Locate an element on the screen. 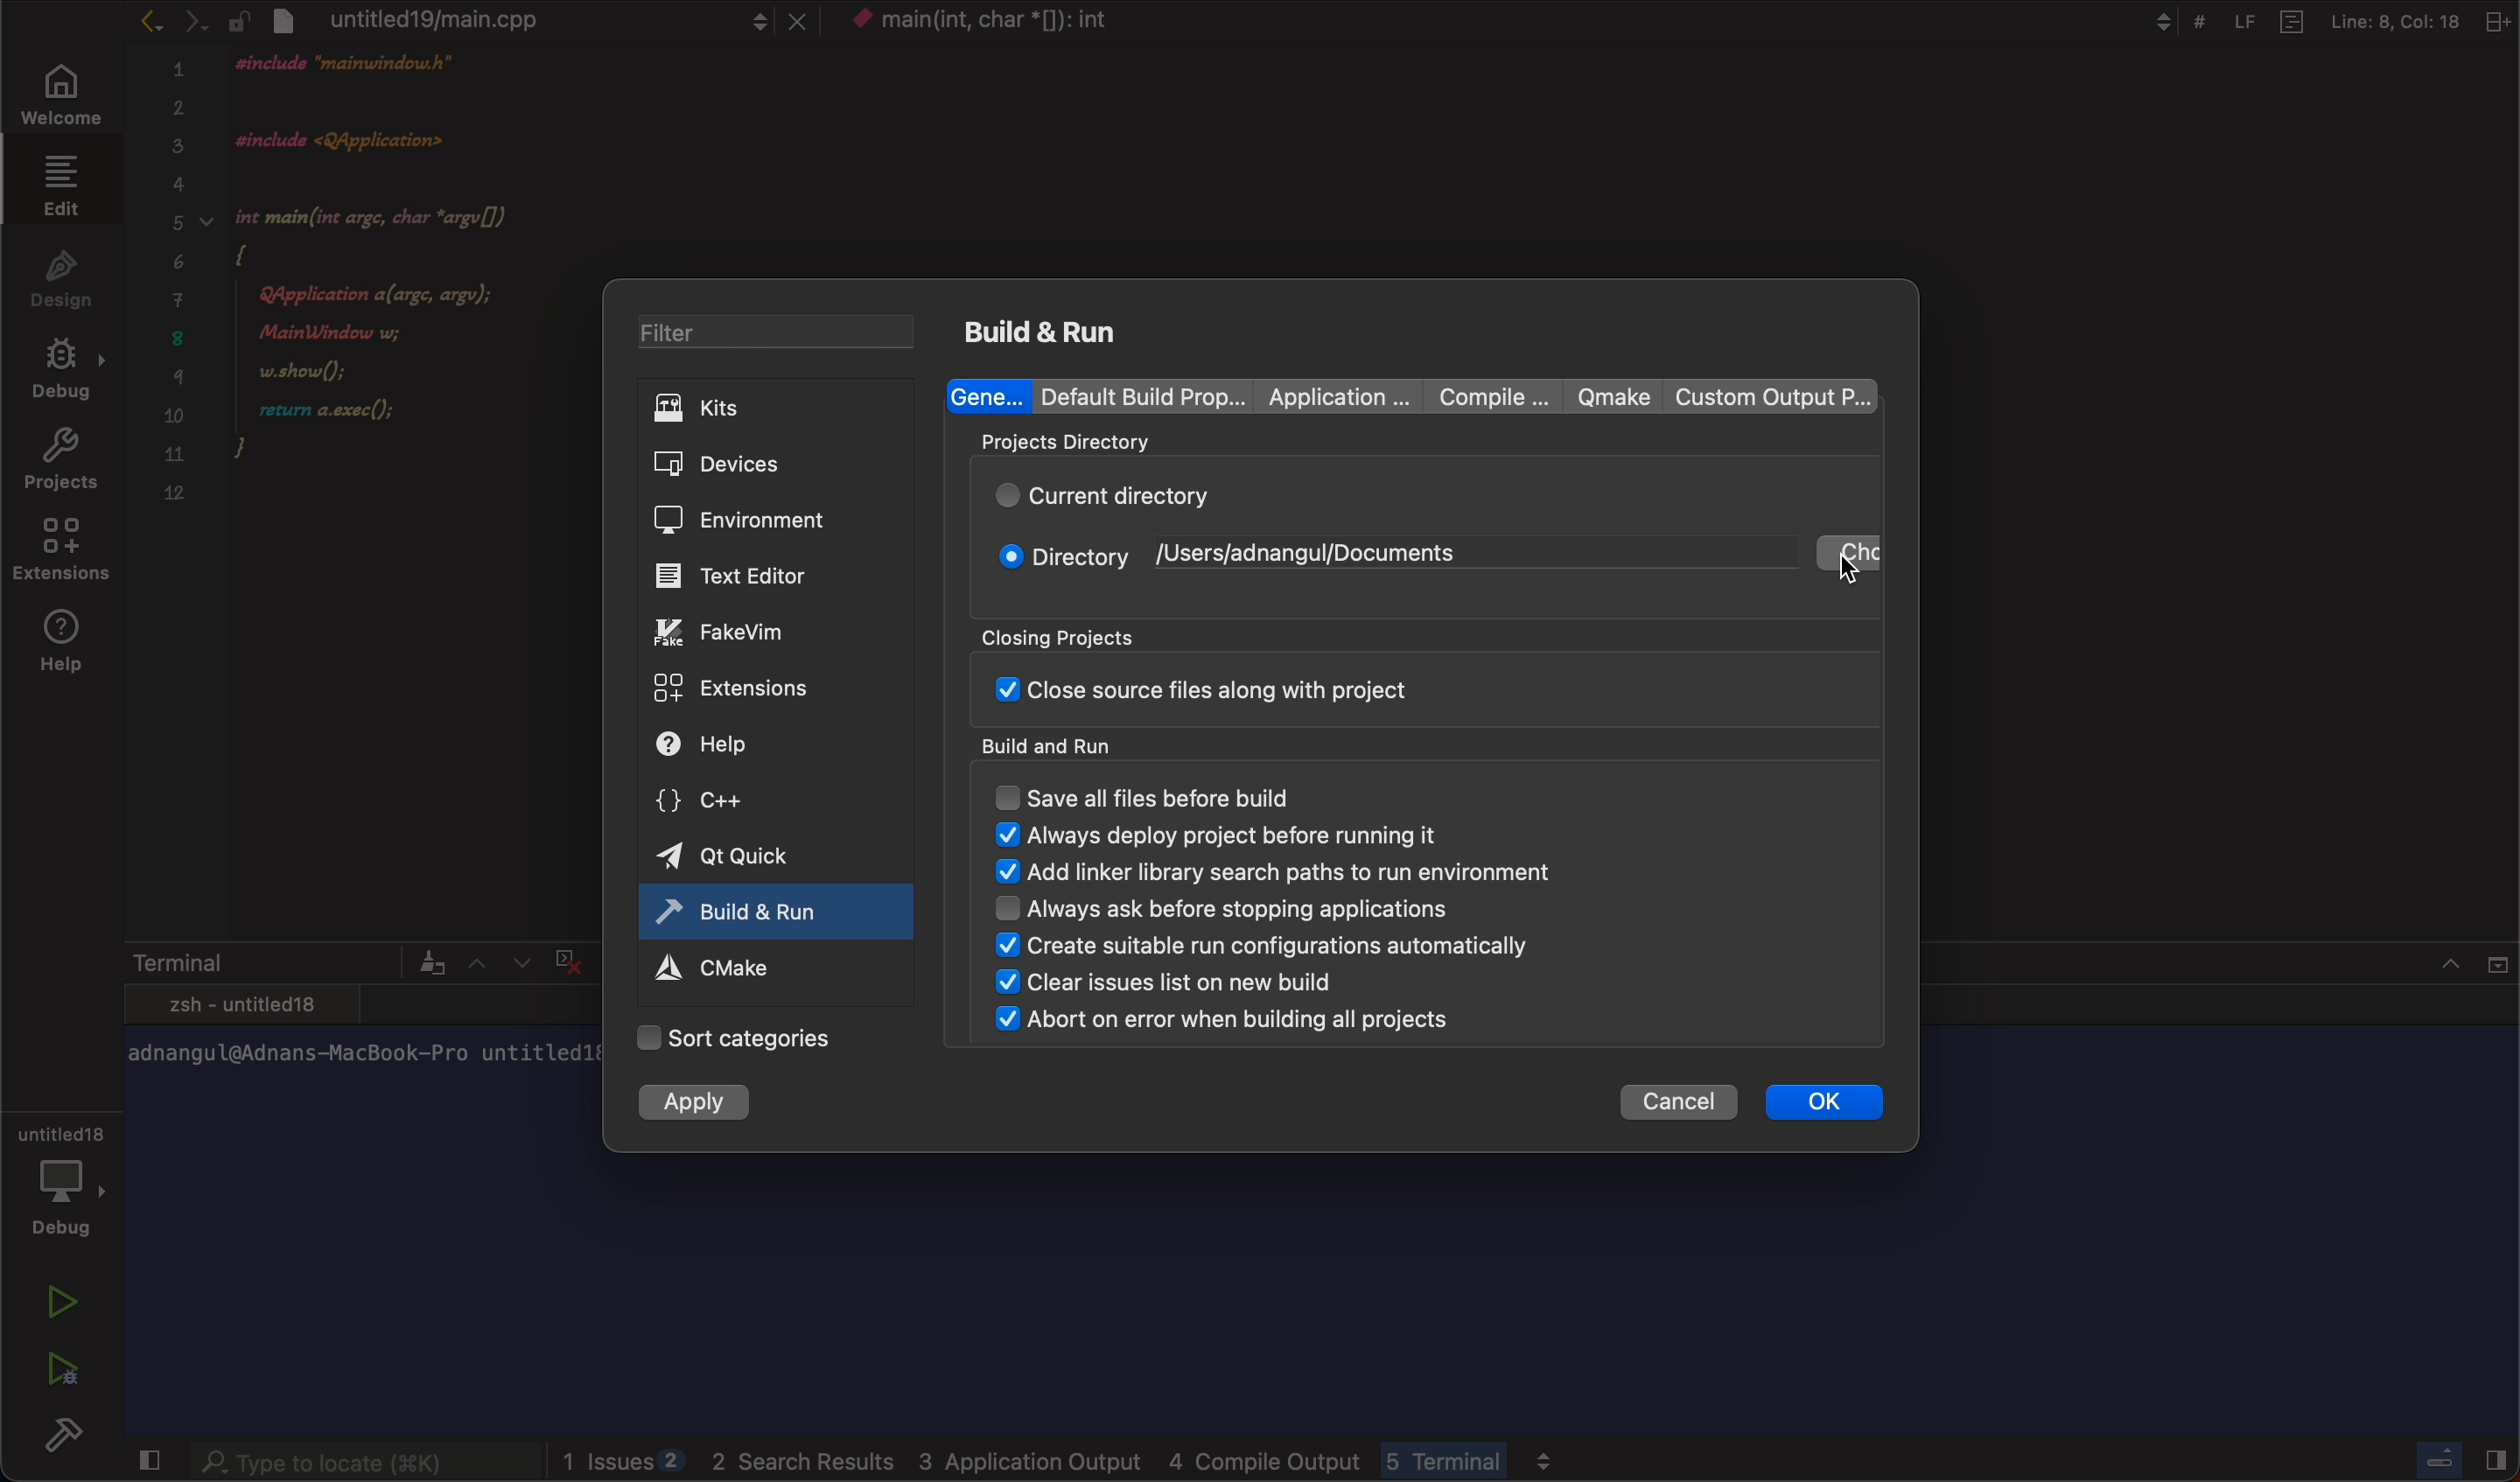 Image resolution: width=2520 pixels, height=1482 pixels. extensions is located at coordinates (739, 690).